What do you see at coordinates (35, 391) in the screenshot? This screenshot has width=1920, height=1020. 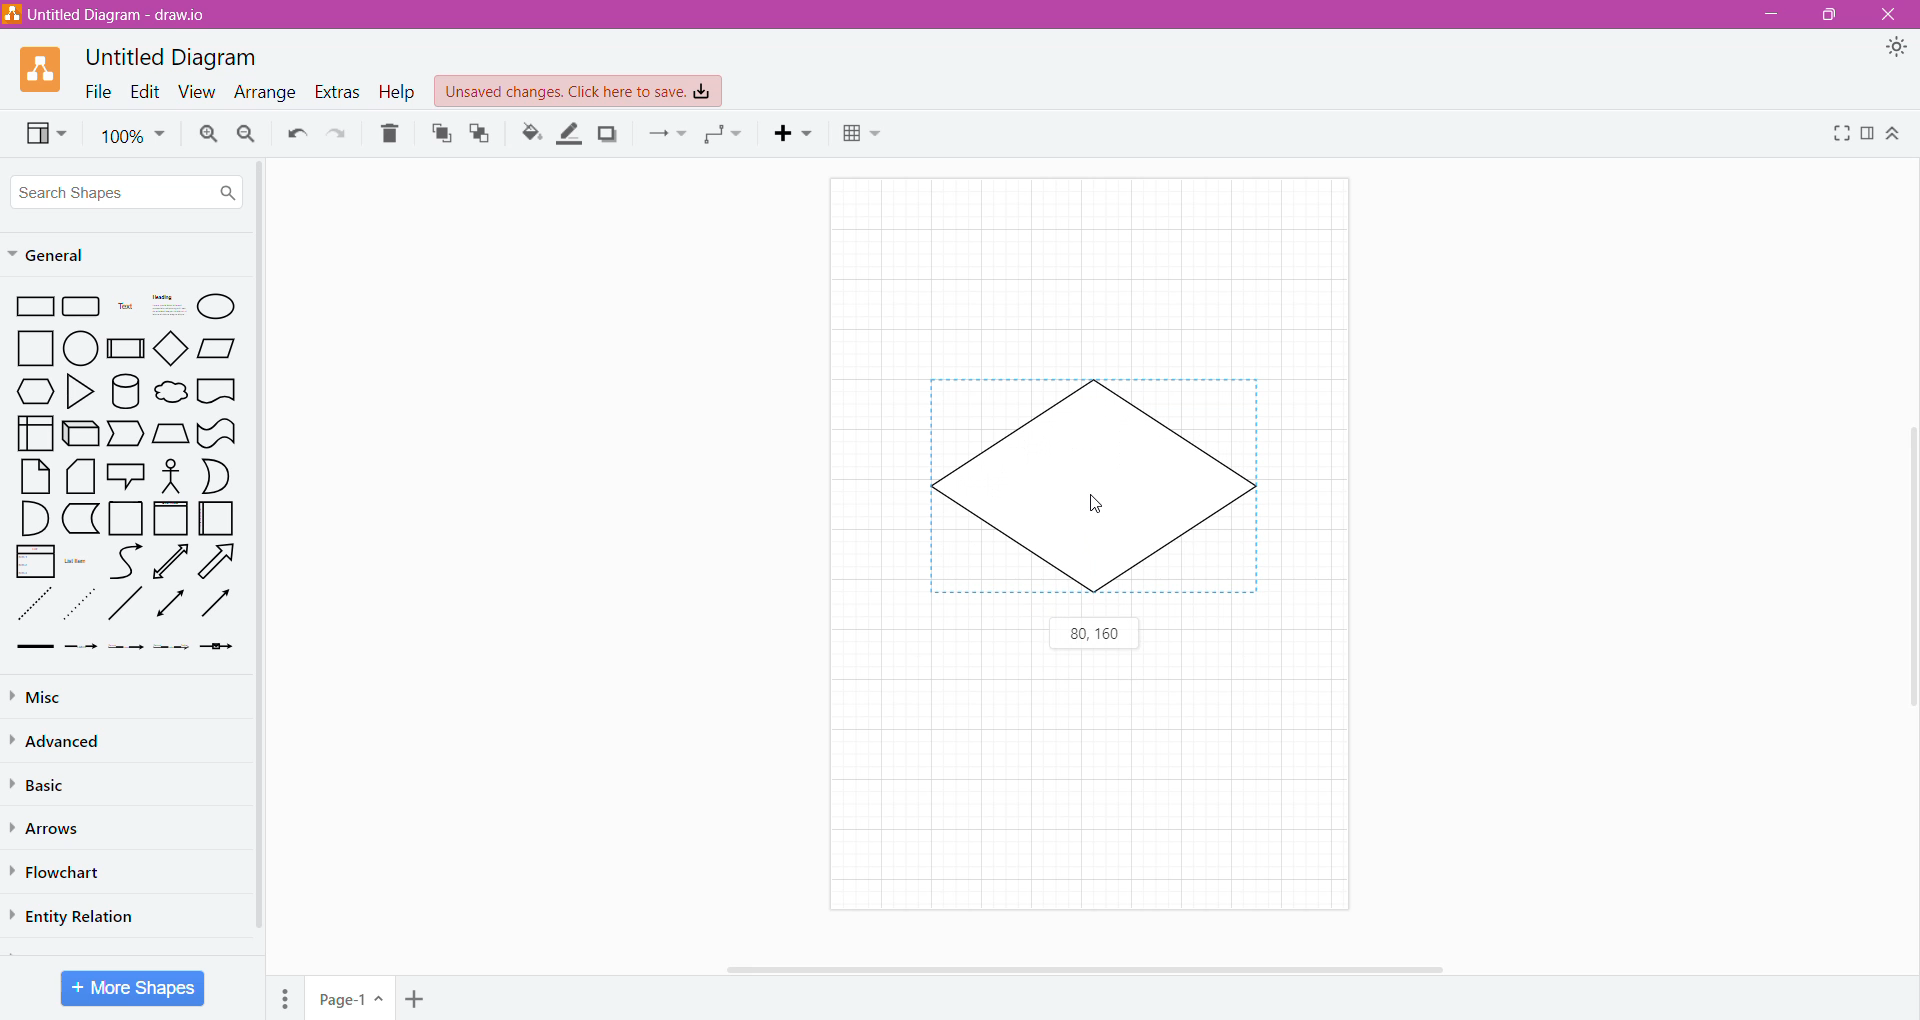 I see `Hexagon` at bounding box center [35, 391].